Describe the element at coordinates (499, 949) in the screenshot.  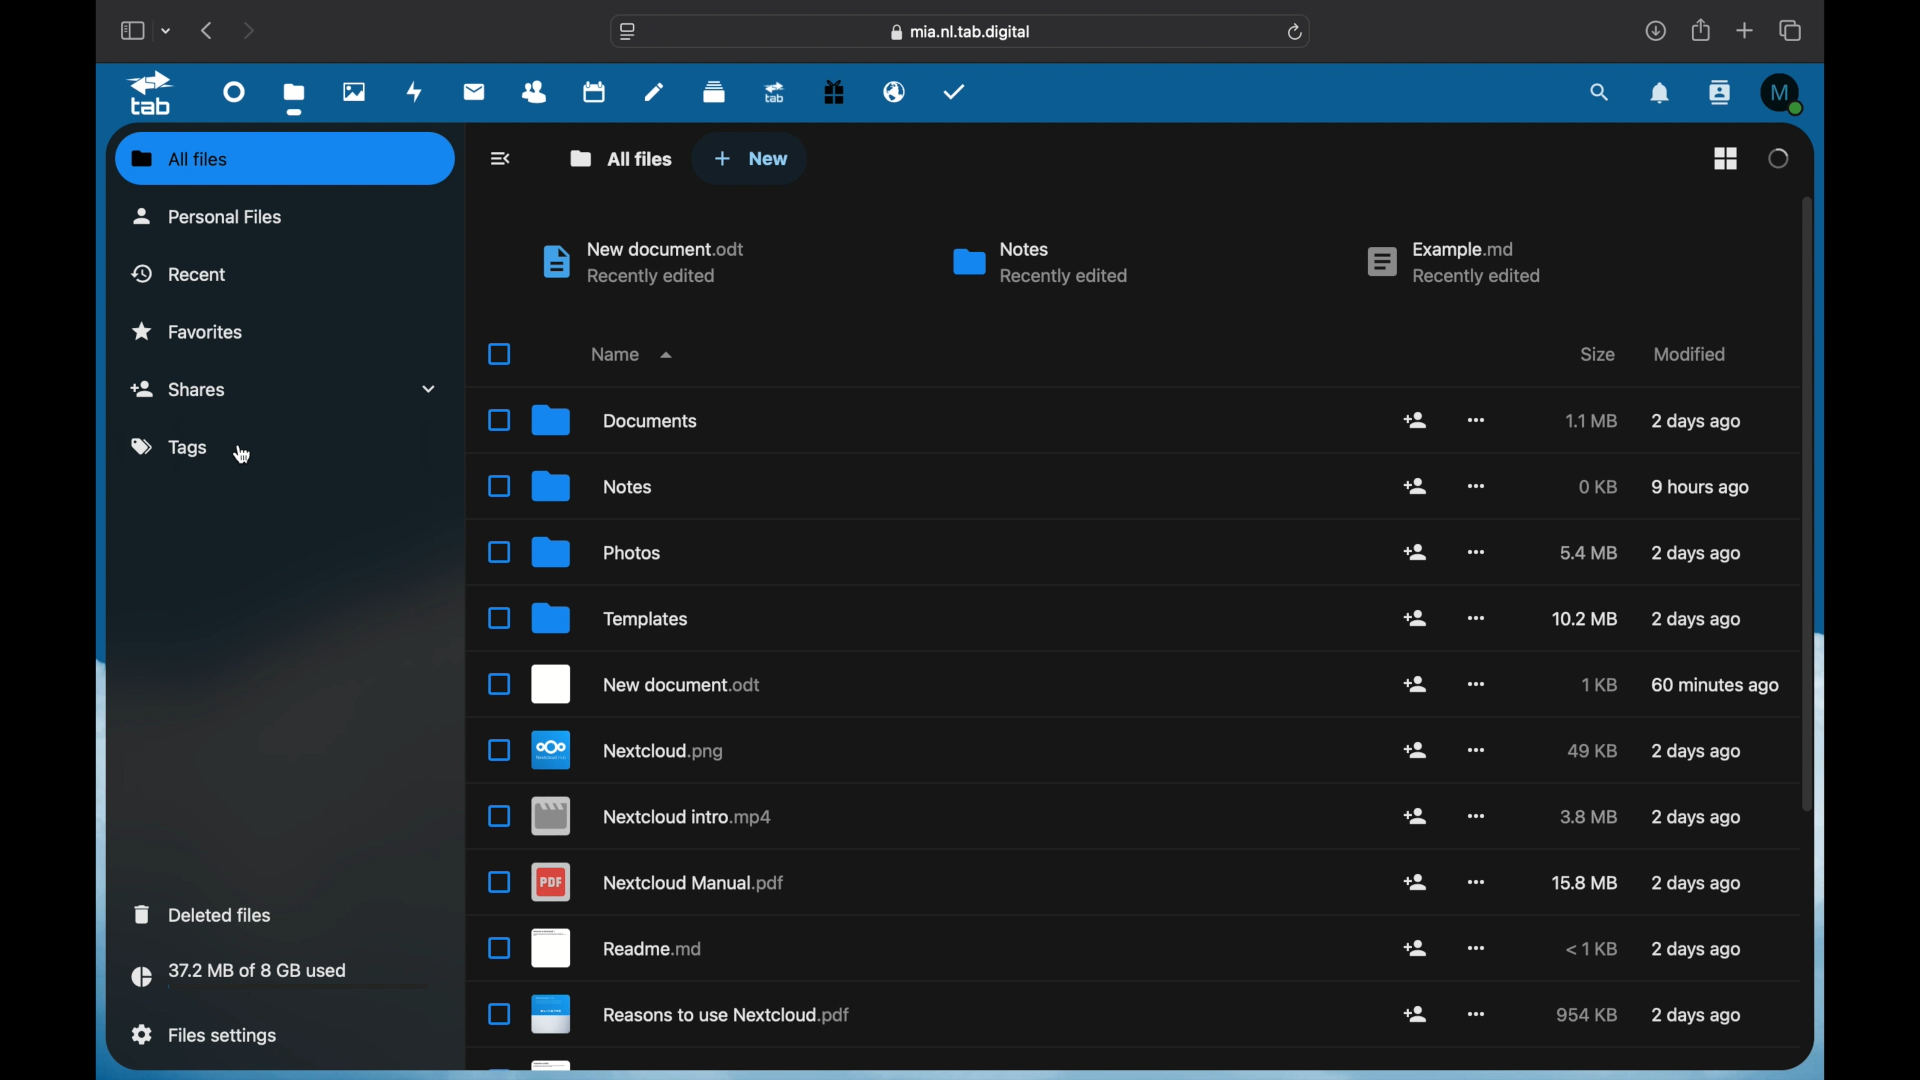
I see `Unselected checkbox` at that location.